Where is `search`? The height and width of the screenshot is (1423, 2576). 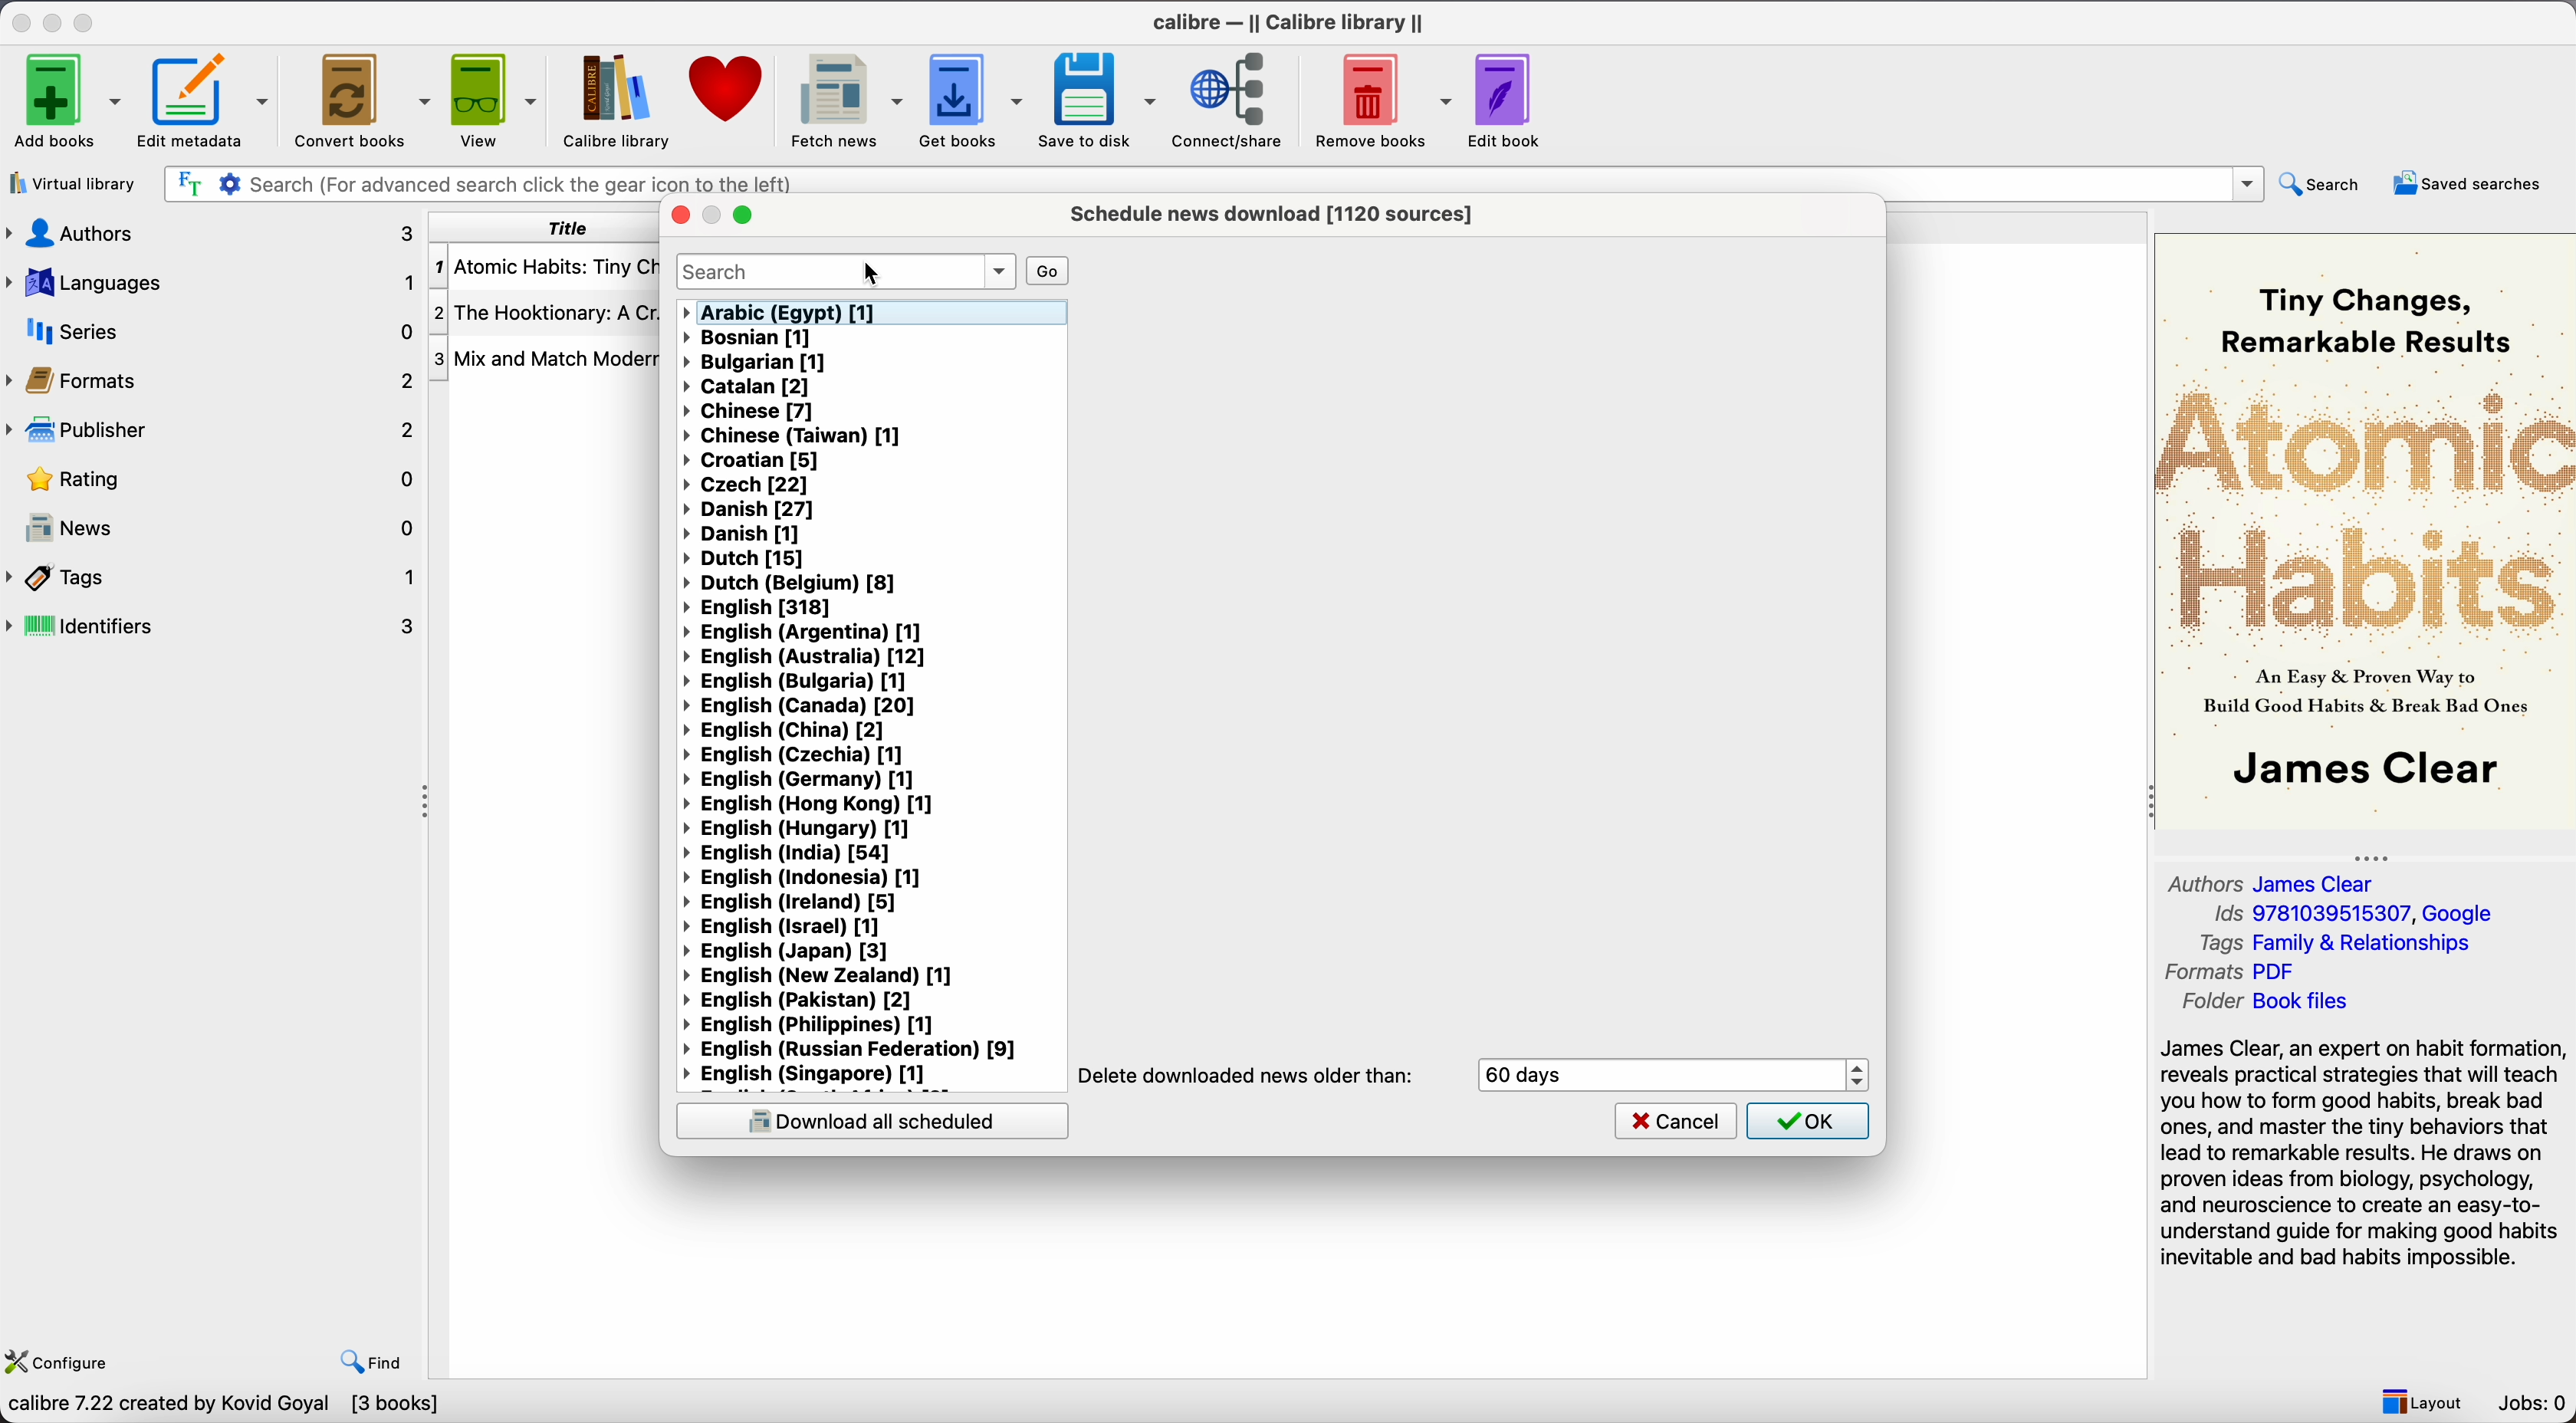 search is located at coordinates (2323, 185).